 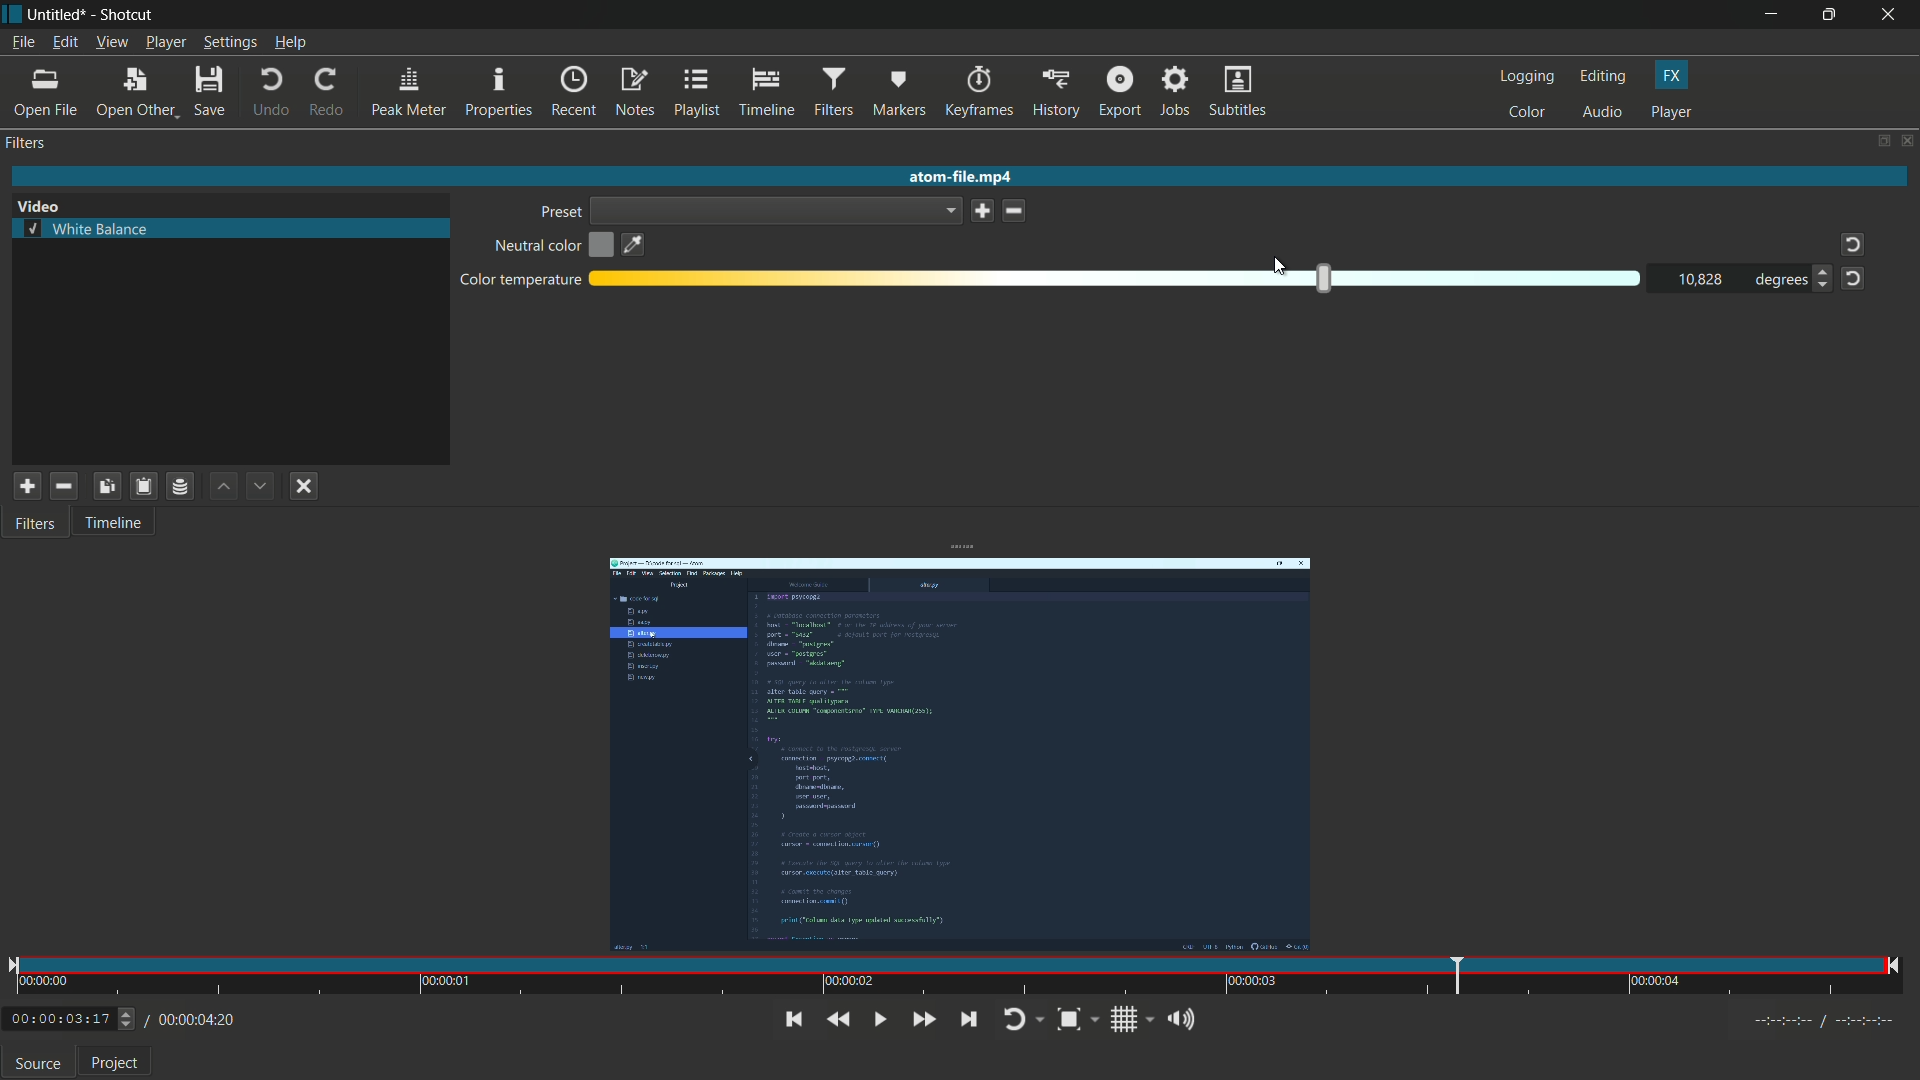 What do you see at coordinates (695, 93) in the screenshot?
I see `playlist` at bounding box center [695, 93].